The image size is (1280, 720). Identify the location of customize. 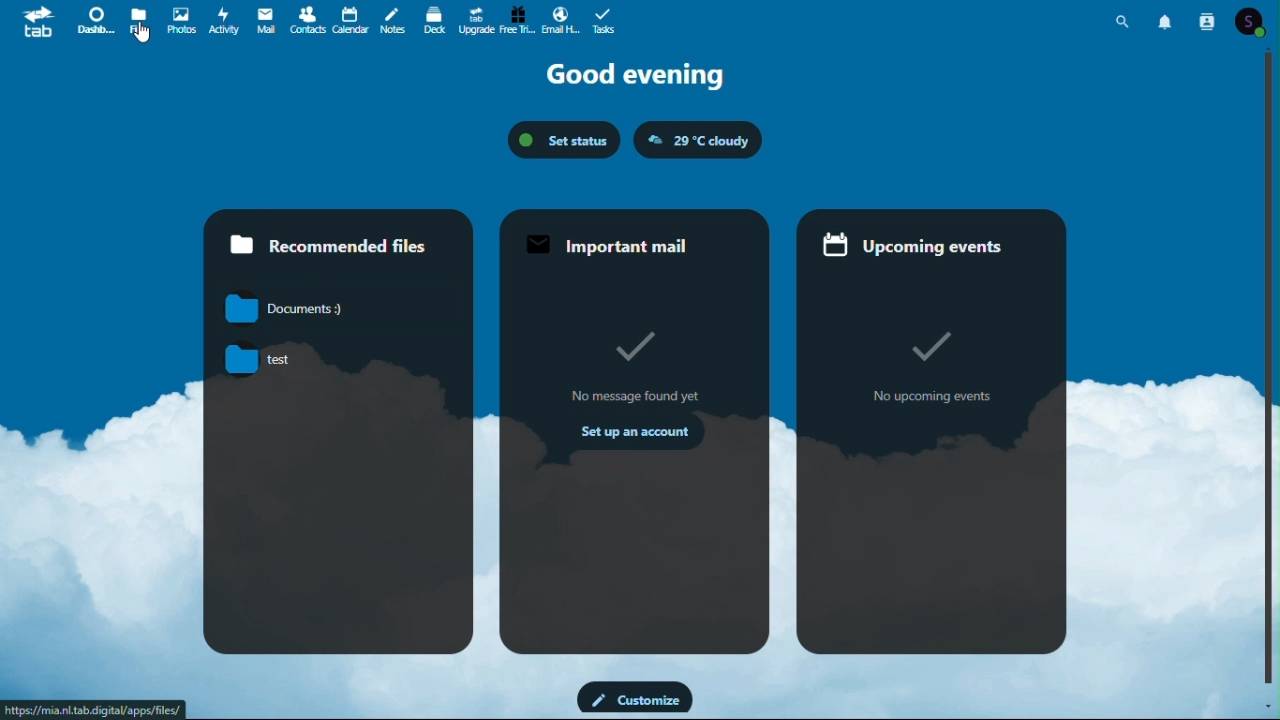
(635, 698).